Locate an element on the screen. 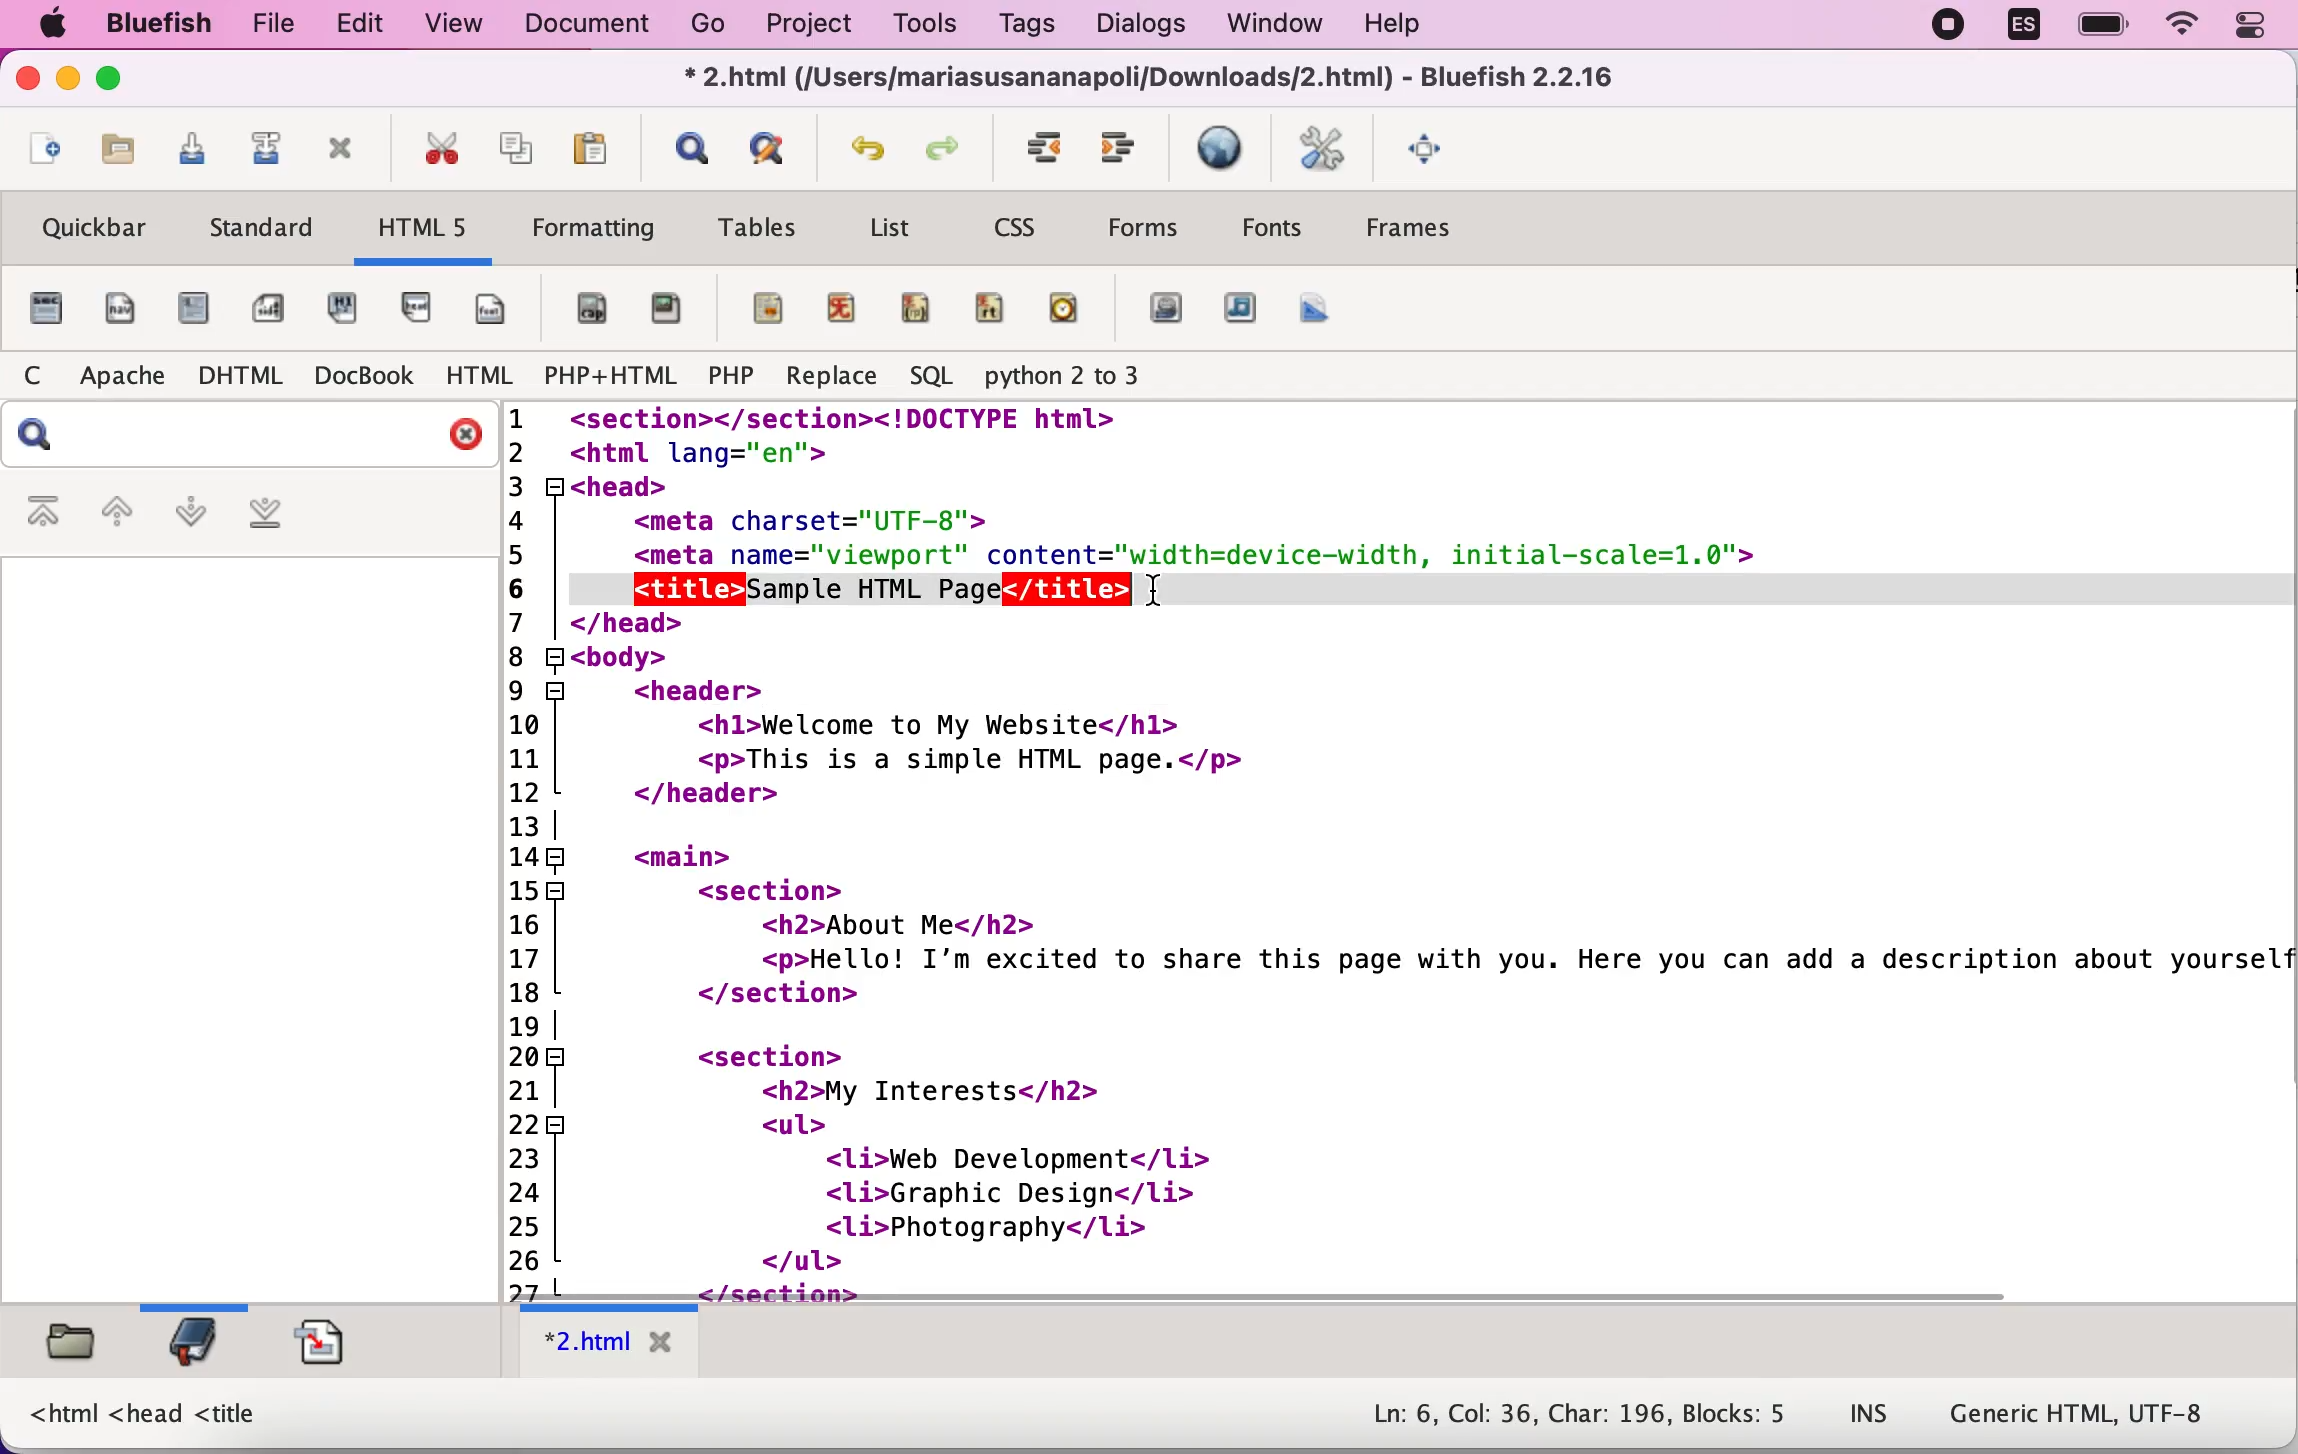 The width and height of the screenshot is (2298, 1454). list is located at coordinates (897, 226).